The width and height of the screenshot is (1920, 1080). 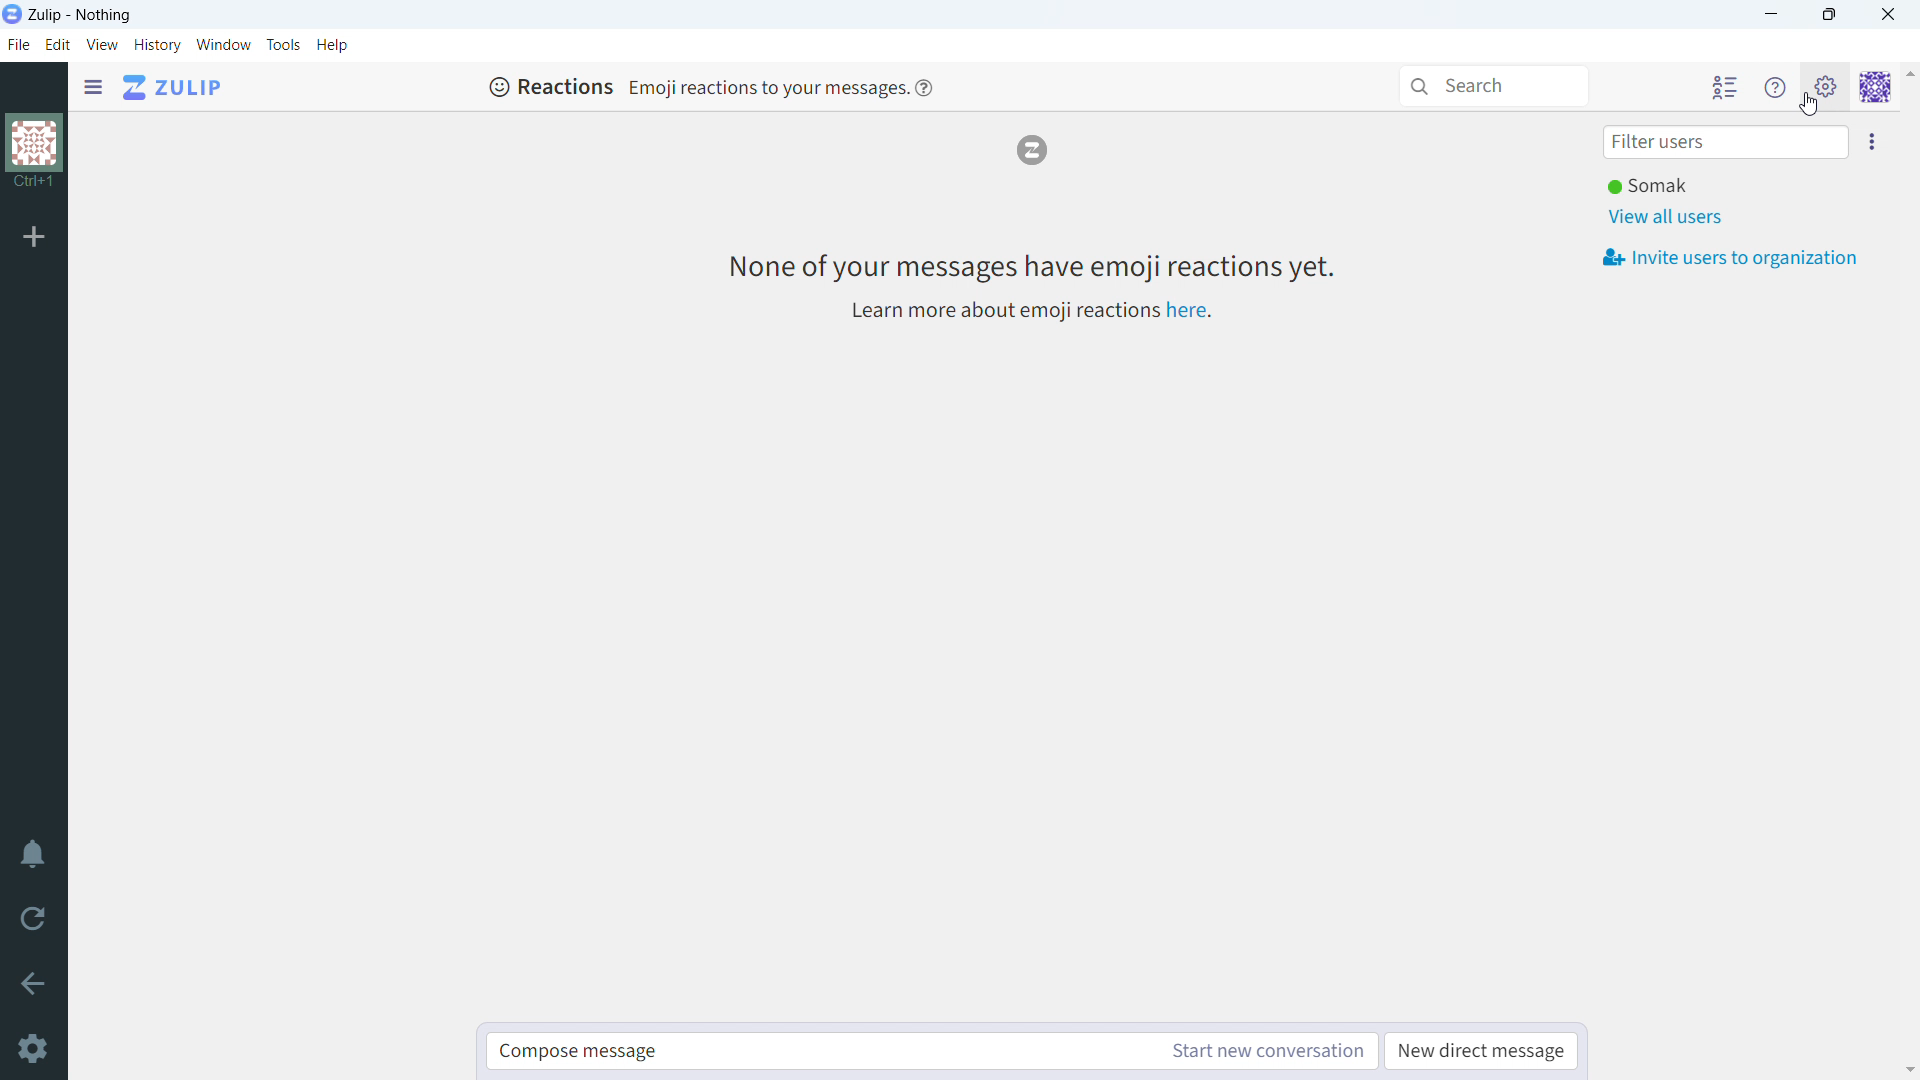 I want to click on window, so click(x=224, y=45).